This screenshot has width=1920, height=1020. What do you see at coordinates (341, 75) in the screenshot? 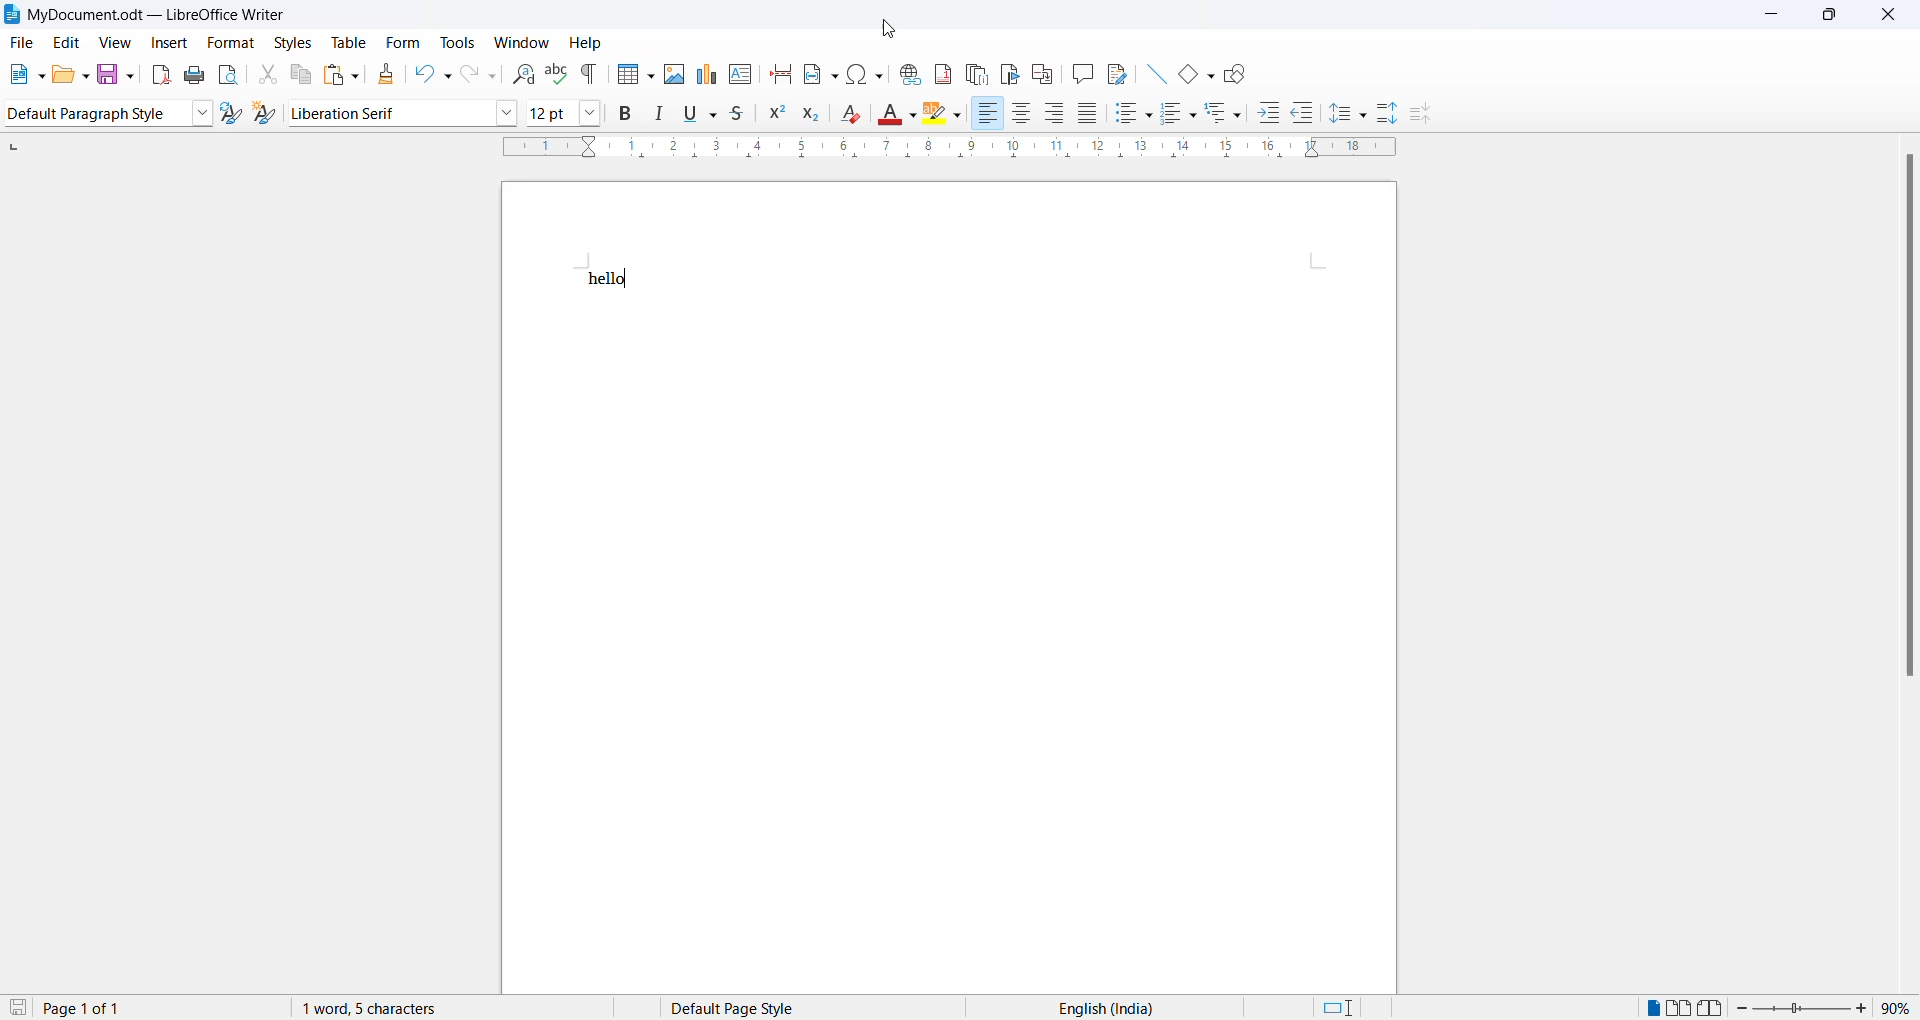
I see `Paste options` at bounding box center [341, 75].